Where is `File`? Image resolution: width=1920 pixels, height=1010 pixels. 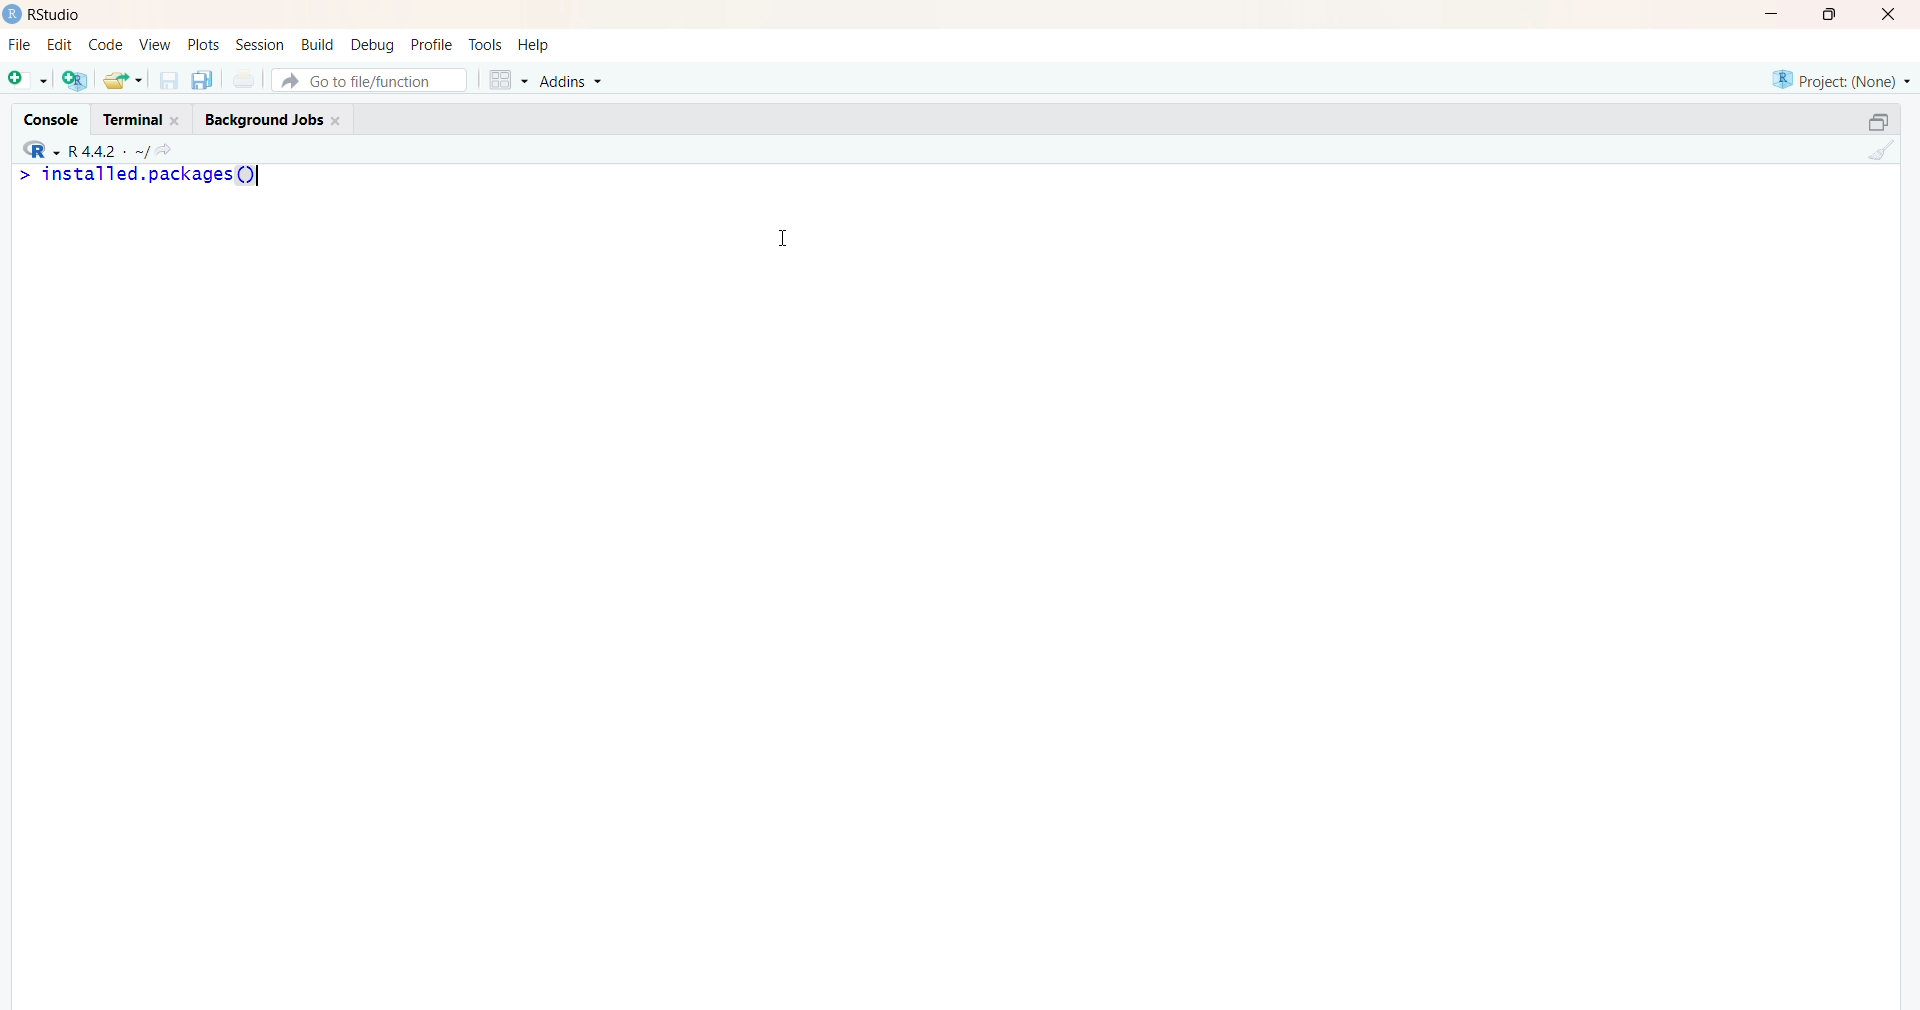
File is located at coordinates (16, 47).